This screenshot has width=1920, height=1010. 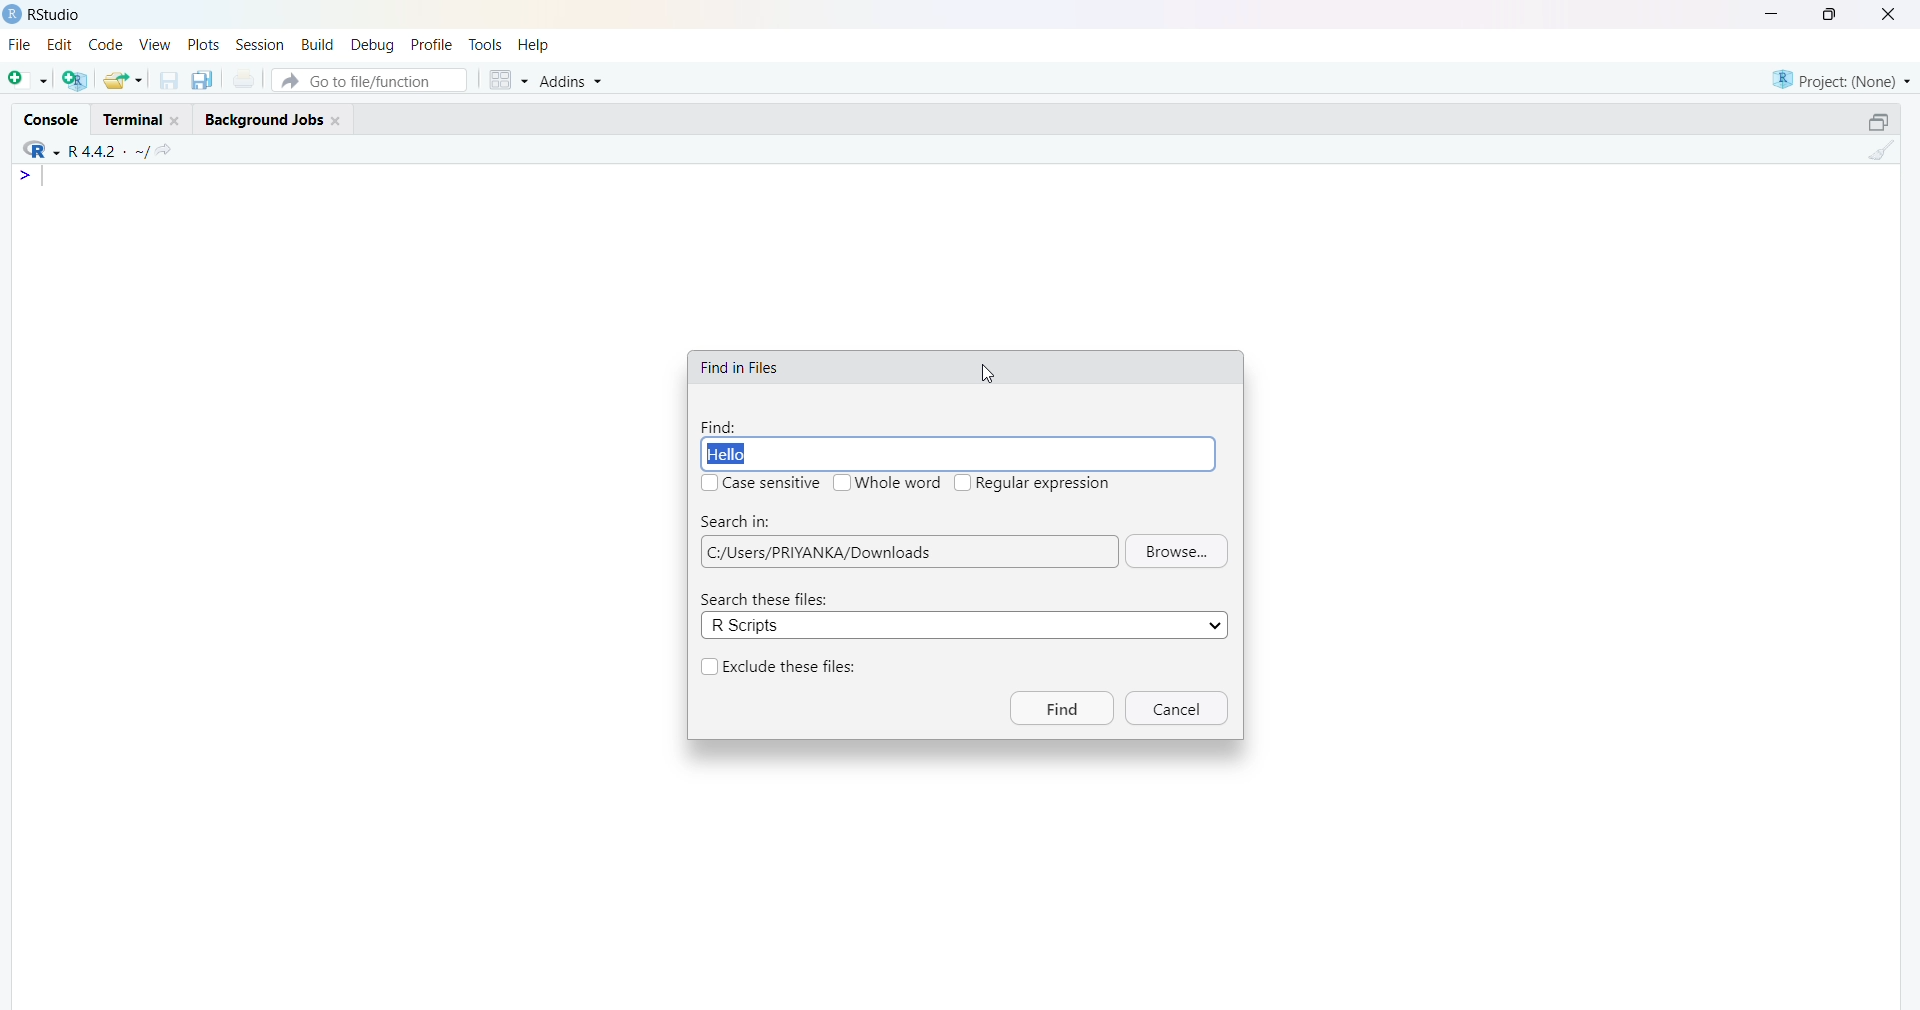 I want to click on | C:/Users/PRIYANKA/Downloads, so click(x=911, y=552).